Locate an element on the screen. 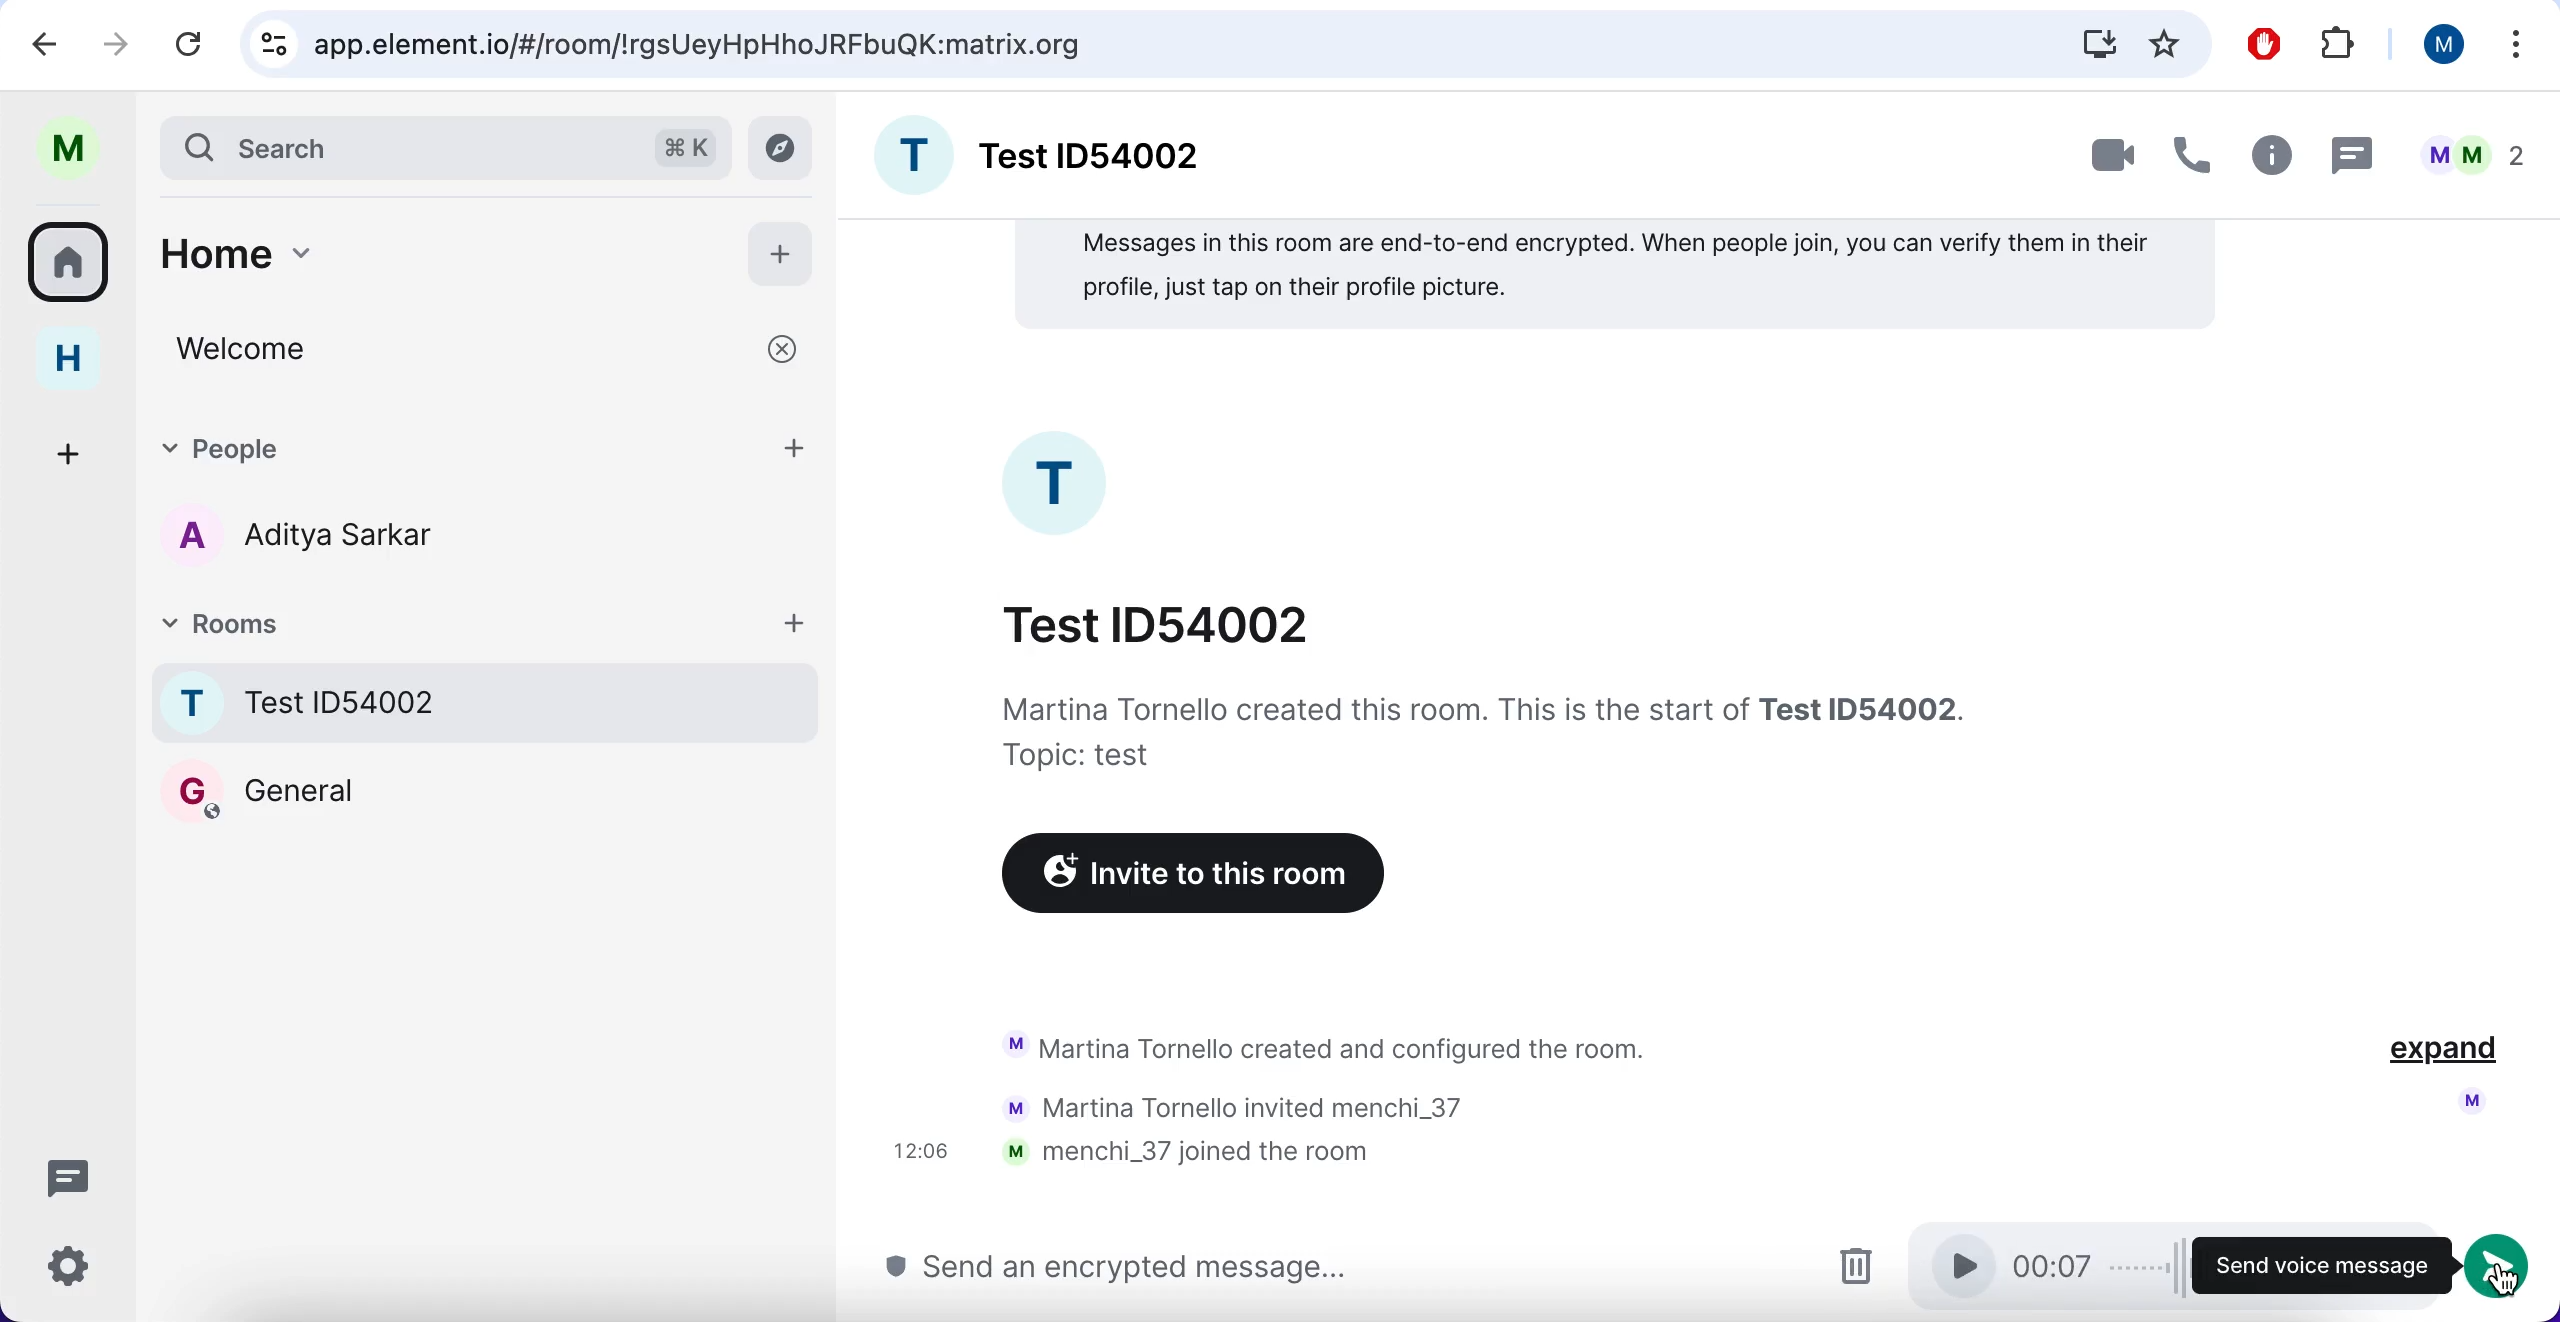 This screenshot has width=2560, height=1322. contacts is located at coordinates (290, 540).